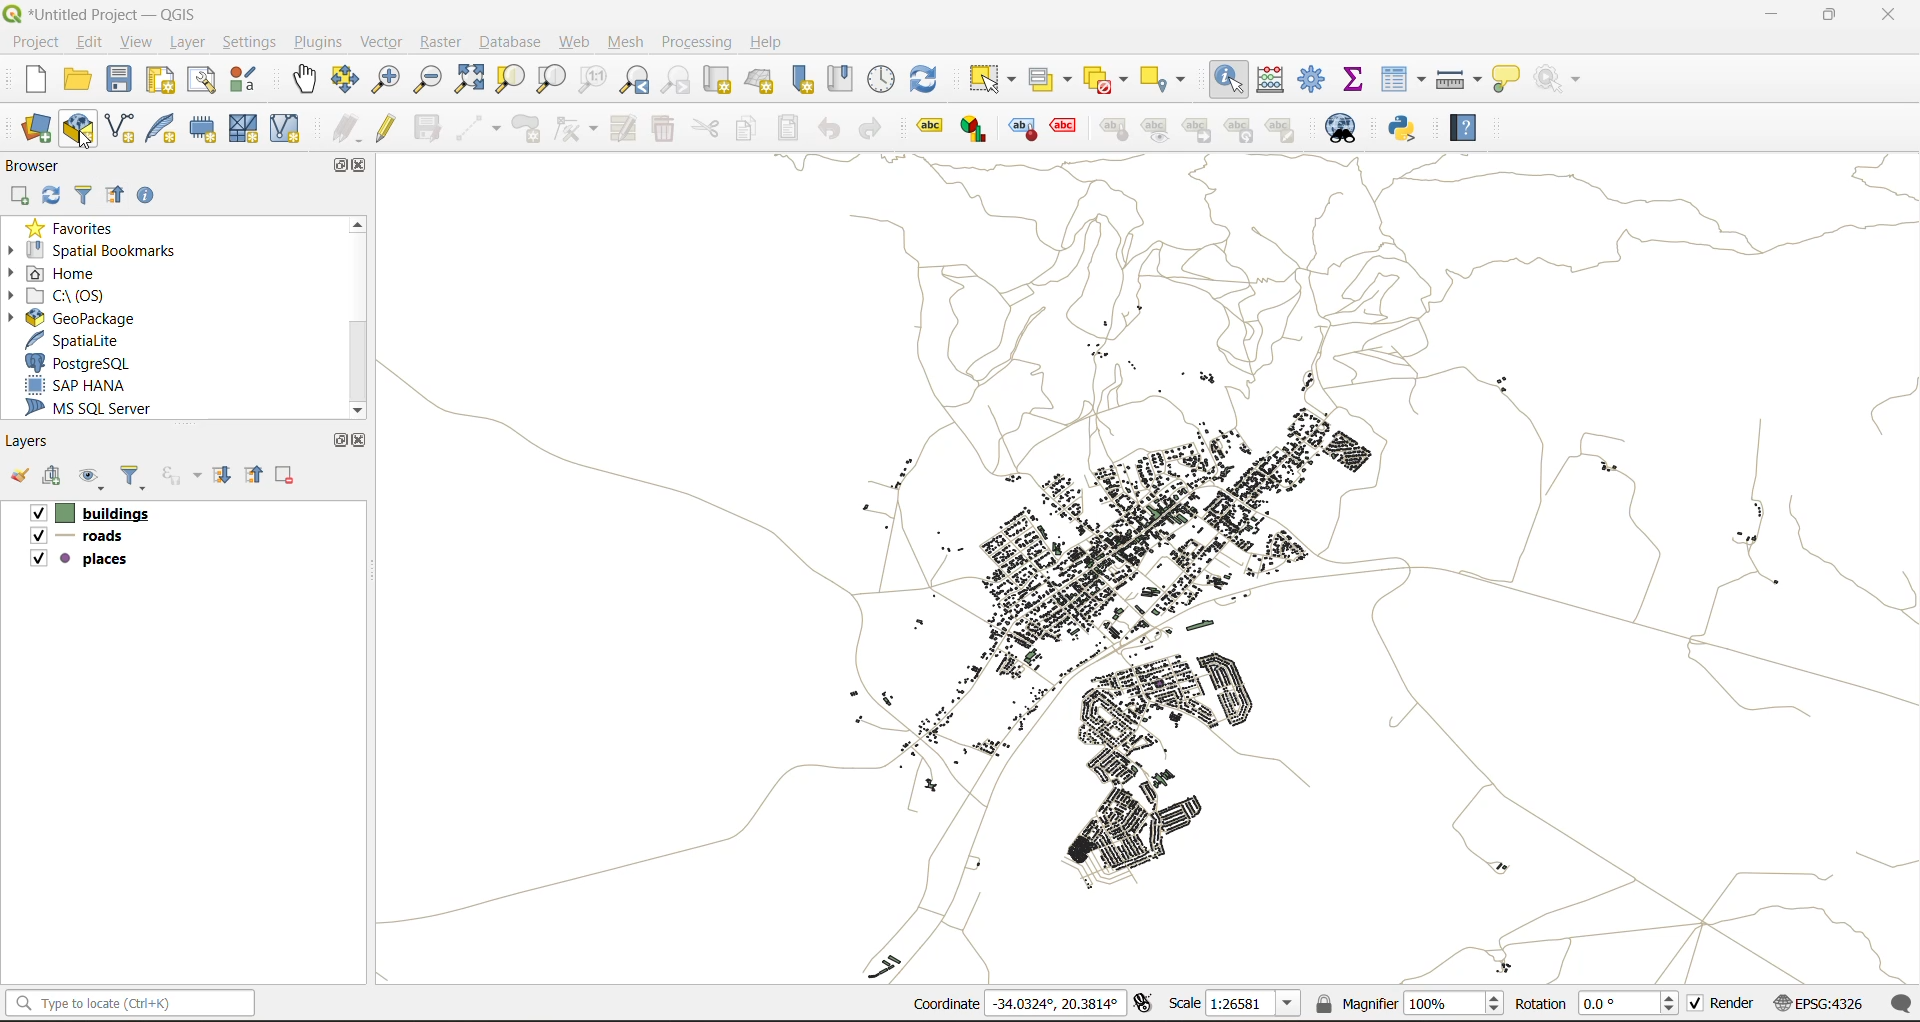 This screenshot has width=1920, height=1022. What do you see at coordinates (1019, 130) in the screenshot?
I see `style` at bounding box center [1019, 130].